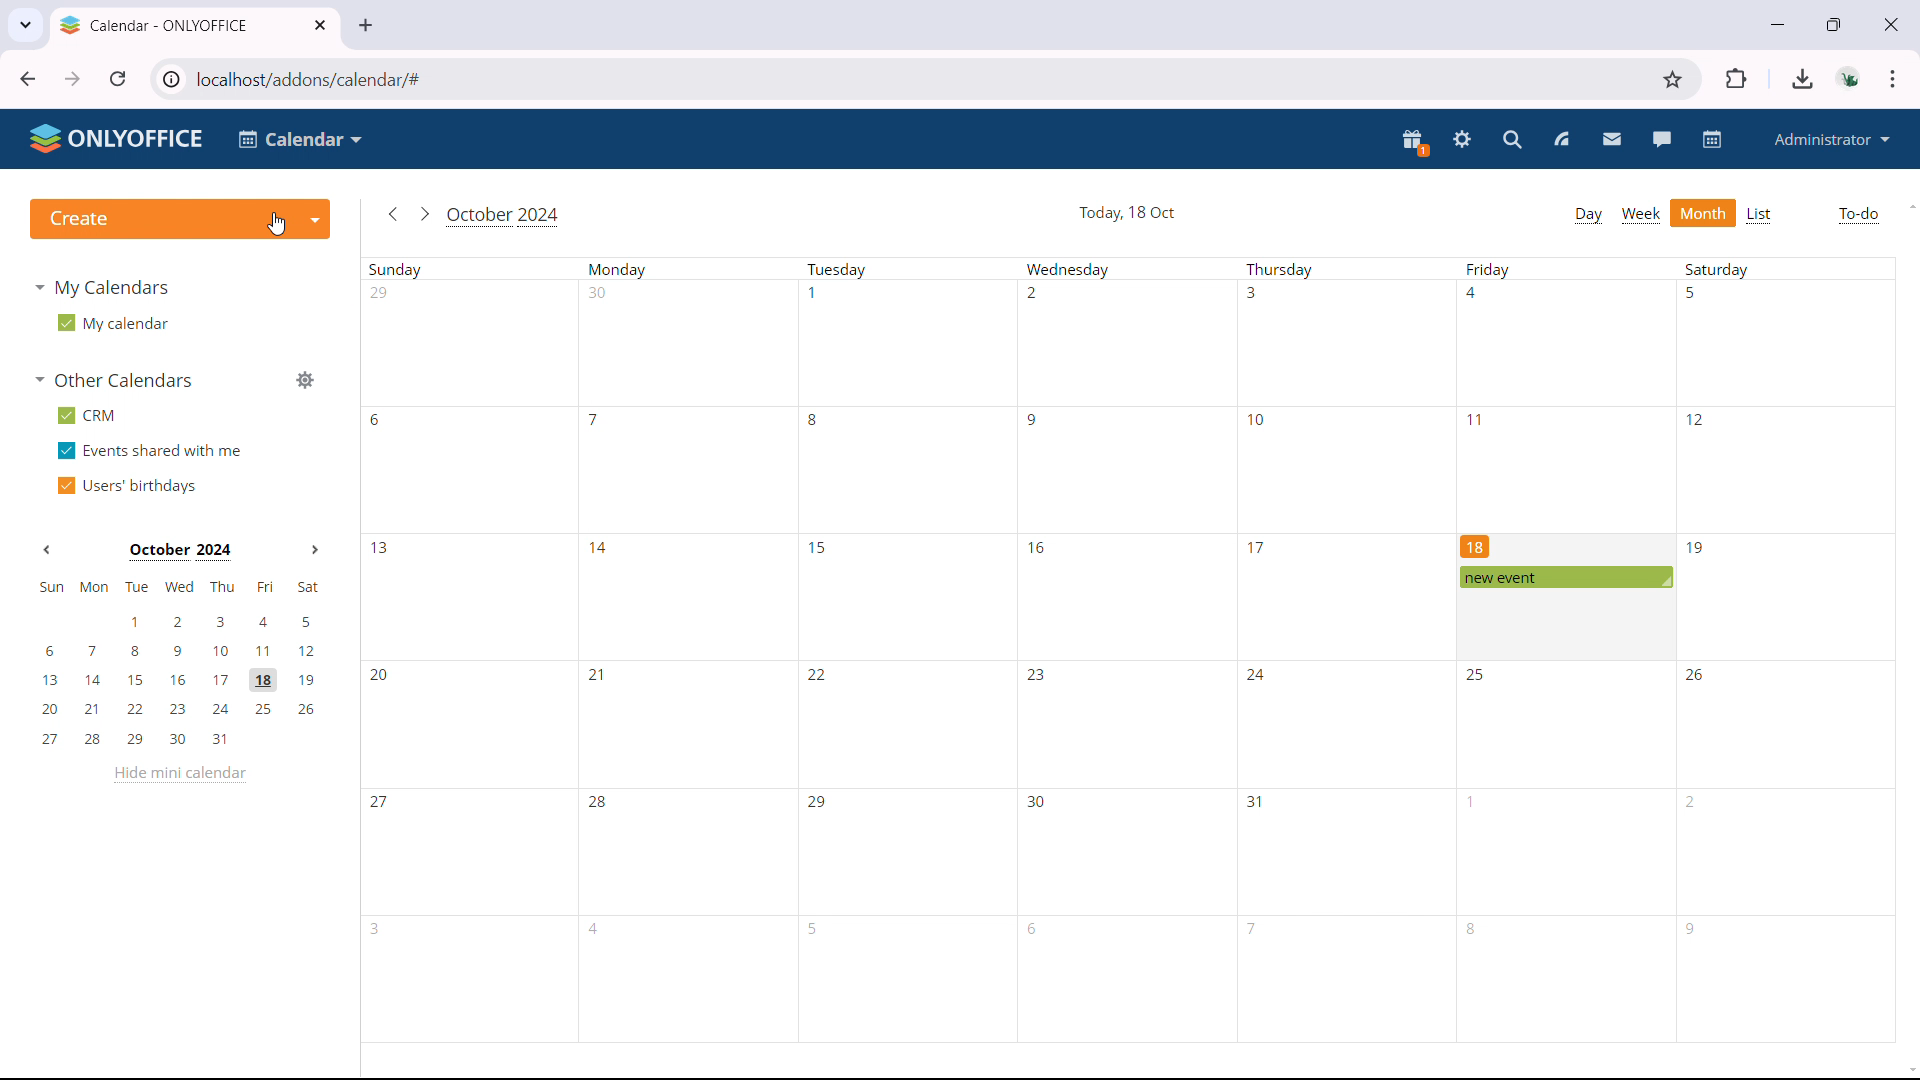 The image size is (1920, 1080). What do you see at coordinates (179, 663) in the screenshot?
I see `mini calendar` at bounding box center [179, 663].